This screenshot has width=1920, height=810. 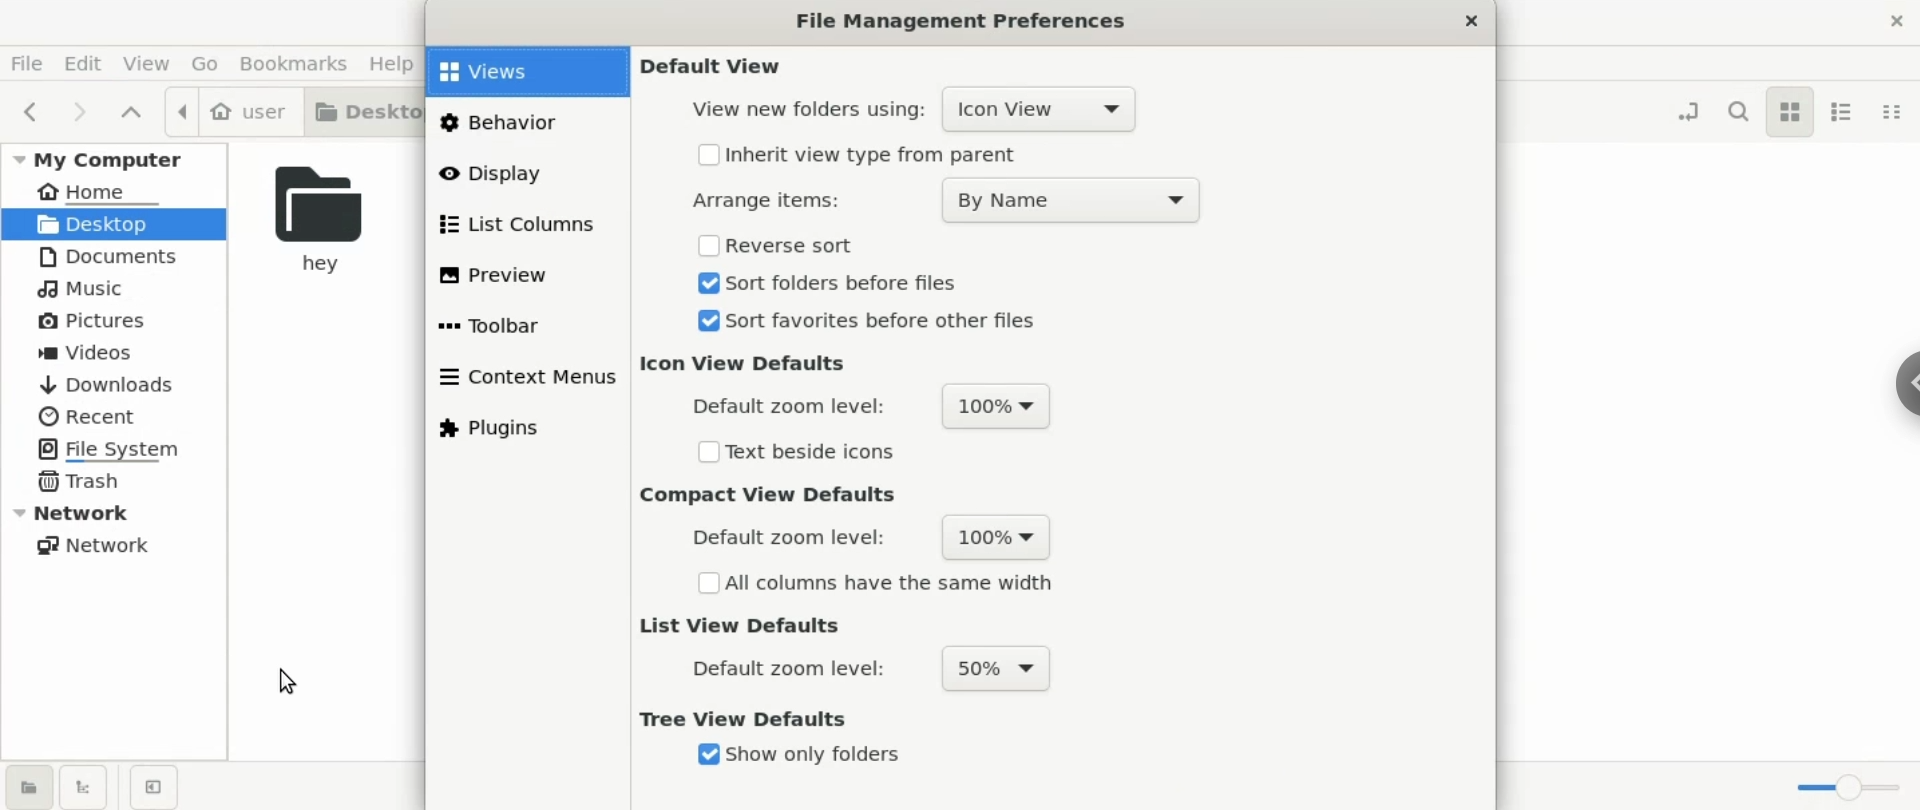 What do you see at coordinates (1795, 112) in the screenshot?
I see `icon view` at bounding box center [1795, 112].